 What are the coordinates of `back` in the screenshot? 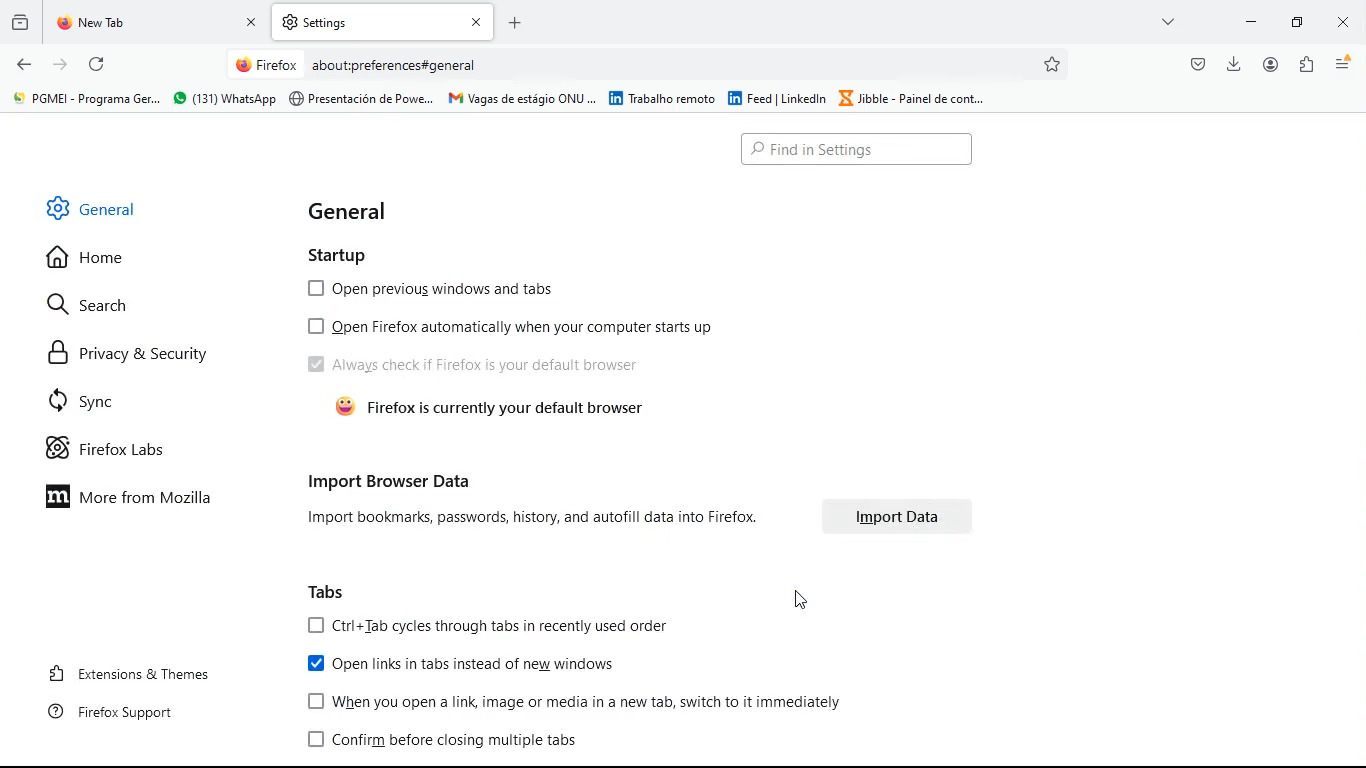 It's located at (24, 65).